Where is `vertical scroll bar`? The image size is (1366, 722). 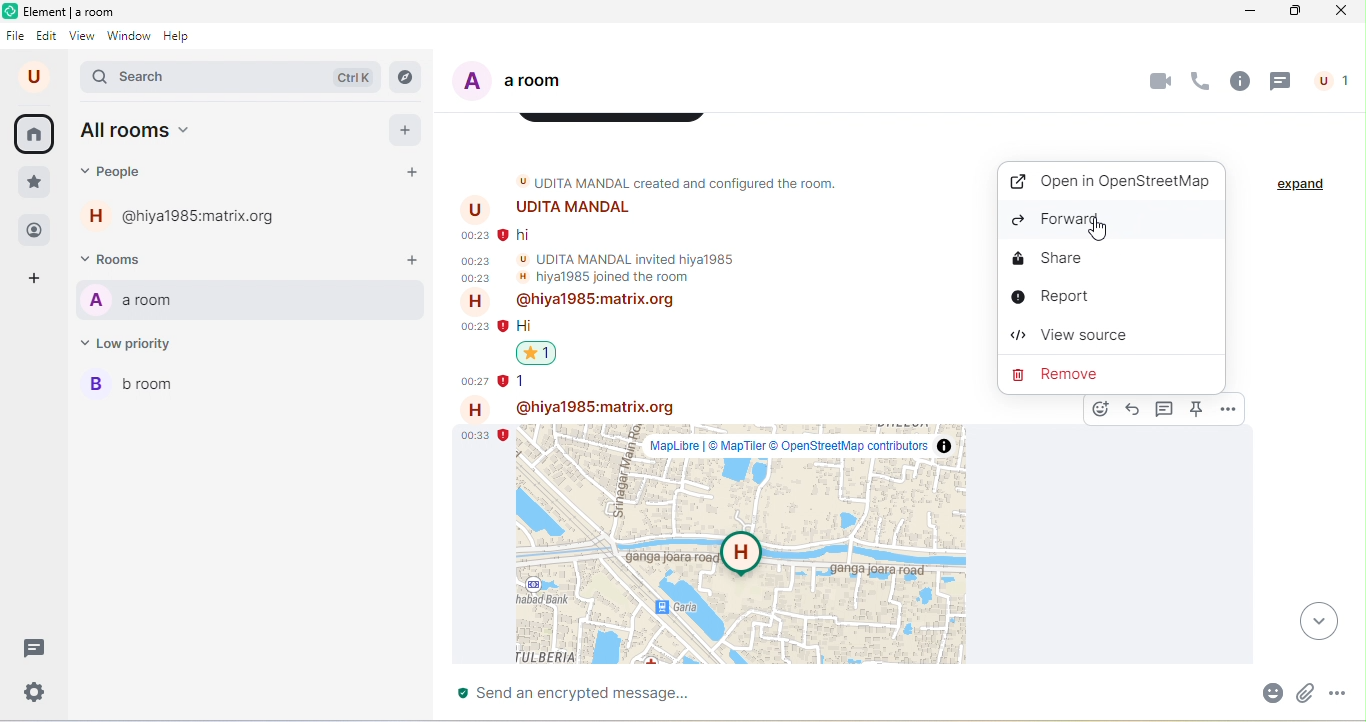 vertical scroll bar is located at coordinates (1353, 441).